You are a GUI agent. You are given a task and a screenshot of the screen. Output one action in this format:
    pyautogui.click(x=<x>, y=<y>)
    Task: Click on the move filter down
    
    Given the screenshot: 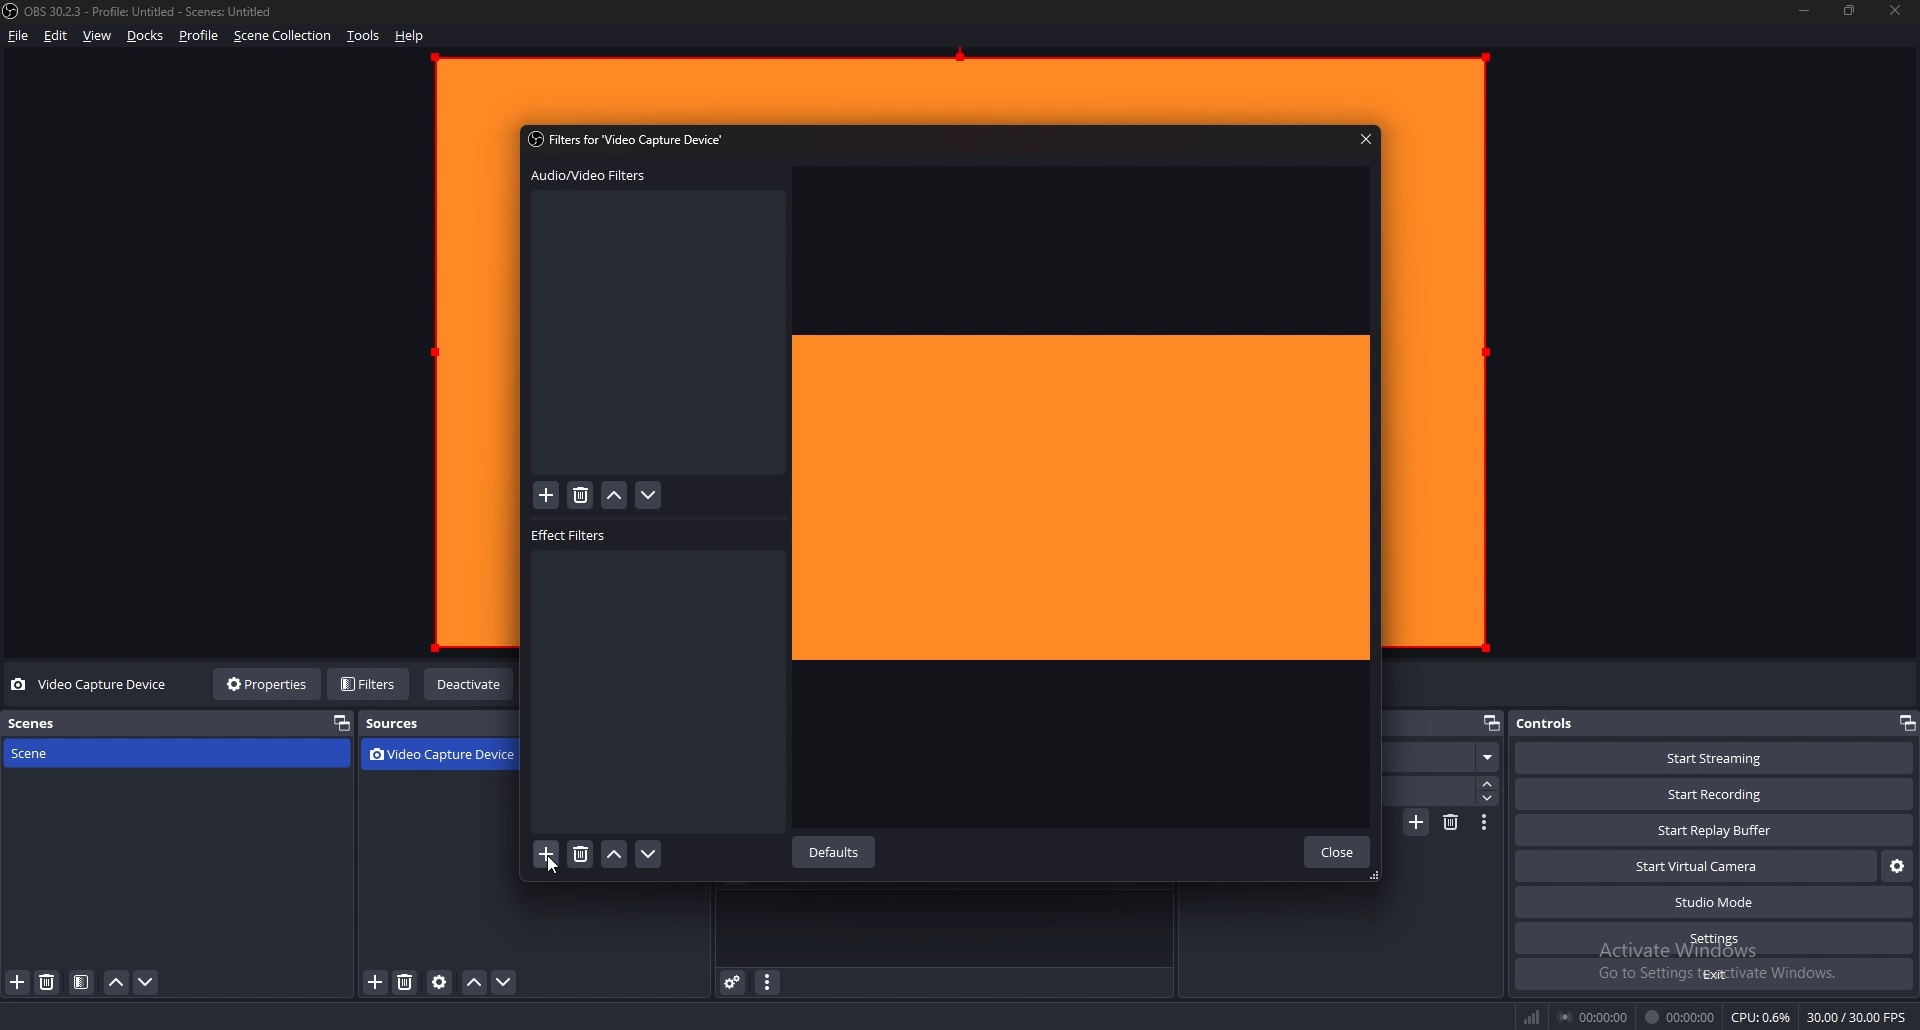 What is the action you would take?
    pyautogui.click(x=649, y=496)
    